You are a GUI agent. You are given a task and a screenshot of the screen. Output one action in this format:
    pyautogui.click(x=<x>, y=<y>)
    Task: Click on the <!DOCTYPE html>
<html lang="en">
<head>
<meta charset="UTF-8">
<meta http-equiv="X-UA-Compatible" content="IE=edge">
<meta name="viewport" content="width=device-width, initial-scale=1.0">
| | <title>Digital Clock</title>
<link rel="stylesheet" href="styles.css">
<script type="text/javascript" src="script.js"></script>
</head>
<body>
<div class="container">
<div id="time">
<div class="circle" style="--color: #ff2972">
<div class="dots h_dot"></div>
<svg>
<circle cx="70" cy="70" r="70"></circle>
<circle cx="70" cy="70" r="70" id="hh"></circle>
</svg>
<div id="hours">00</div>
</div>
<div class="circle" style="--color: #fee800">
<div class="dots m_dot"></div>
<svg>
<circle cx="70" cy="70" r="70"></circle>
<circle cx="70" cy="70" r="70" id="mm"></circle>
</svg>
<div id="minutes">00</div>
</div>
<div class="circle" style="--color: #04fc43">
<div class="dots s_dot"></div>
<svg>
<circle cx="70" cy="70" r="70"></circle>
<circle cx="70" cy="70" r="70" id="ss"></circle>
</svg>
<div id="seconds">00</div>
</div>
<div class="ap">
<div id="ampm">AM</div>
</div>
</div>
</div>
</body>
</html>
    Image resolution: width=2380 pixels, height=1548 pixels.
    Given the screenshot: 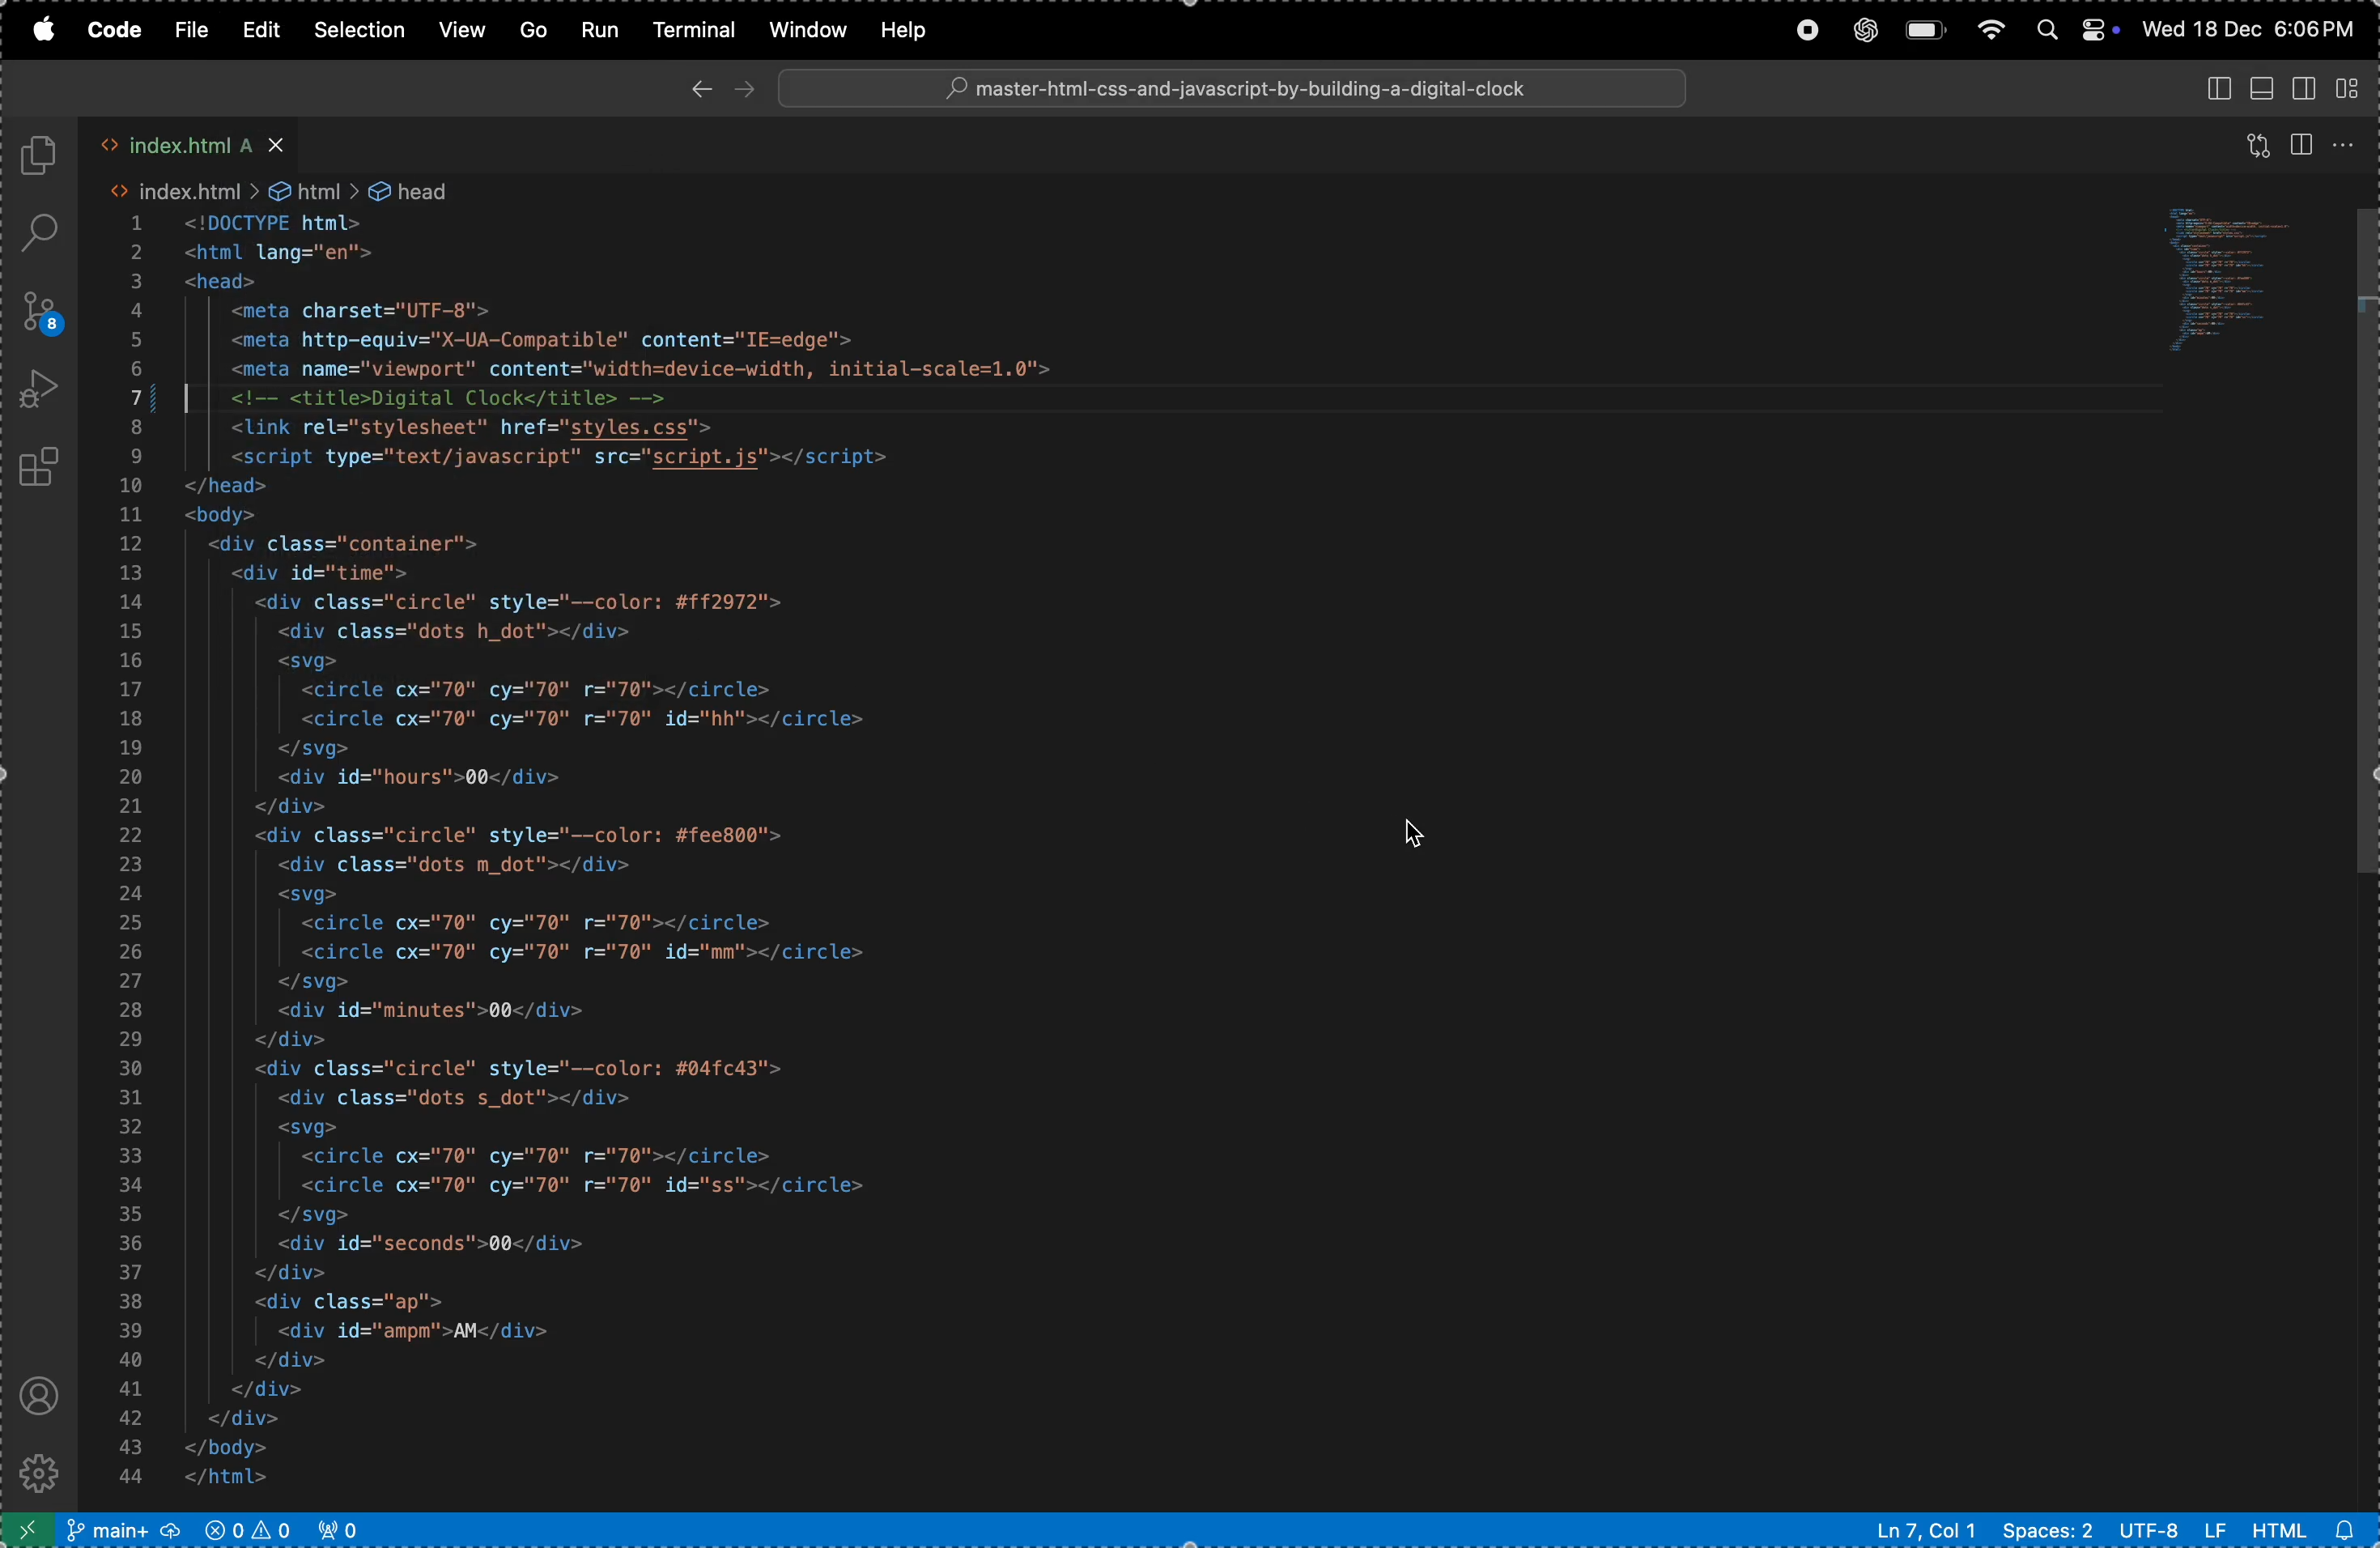 What is the action you would take?
    pyautogui.click(x=620, y=854)
    